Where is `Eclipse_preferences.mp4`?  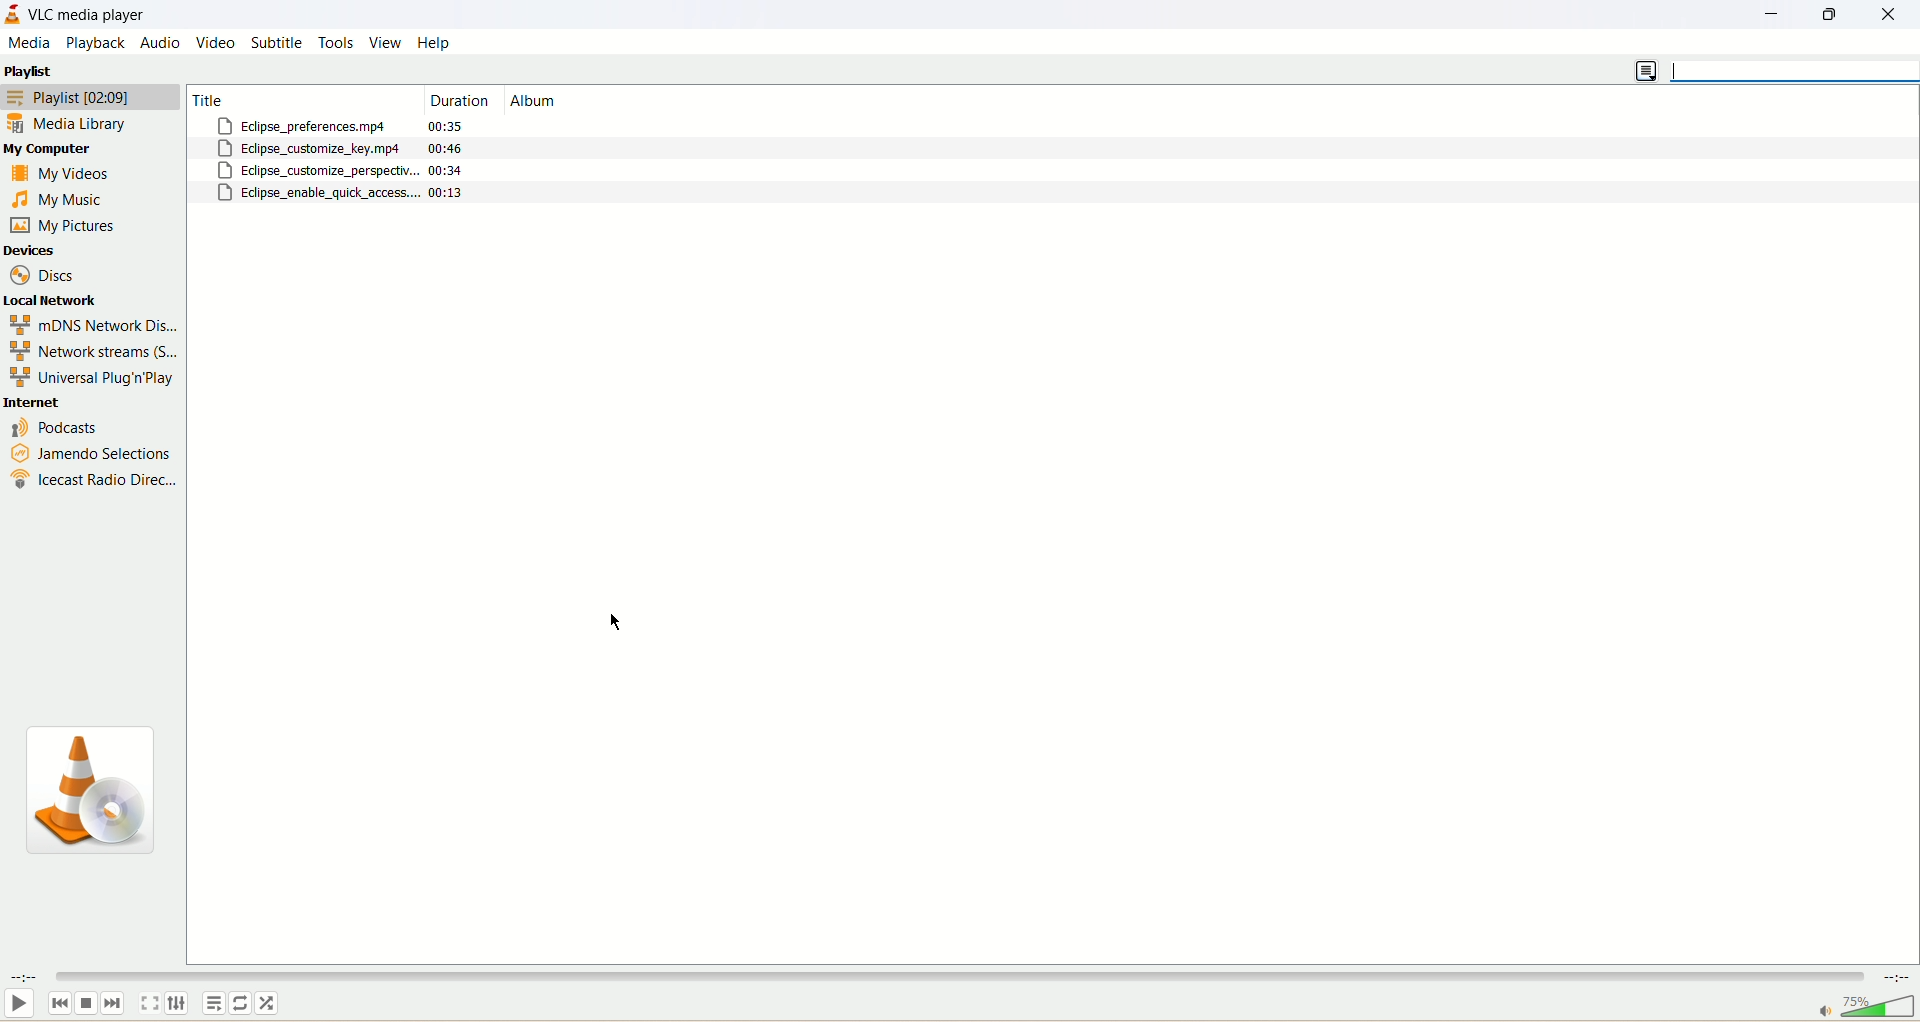
Eclipse_preferences.mp4 is located at coordinates (306, 125).